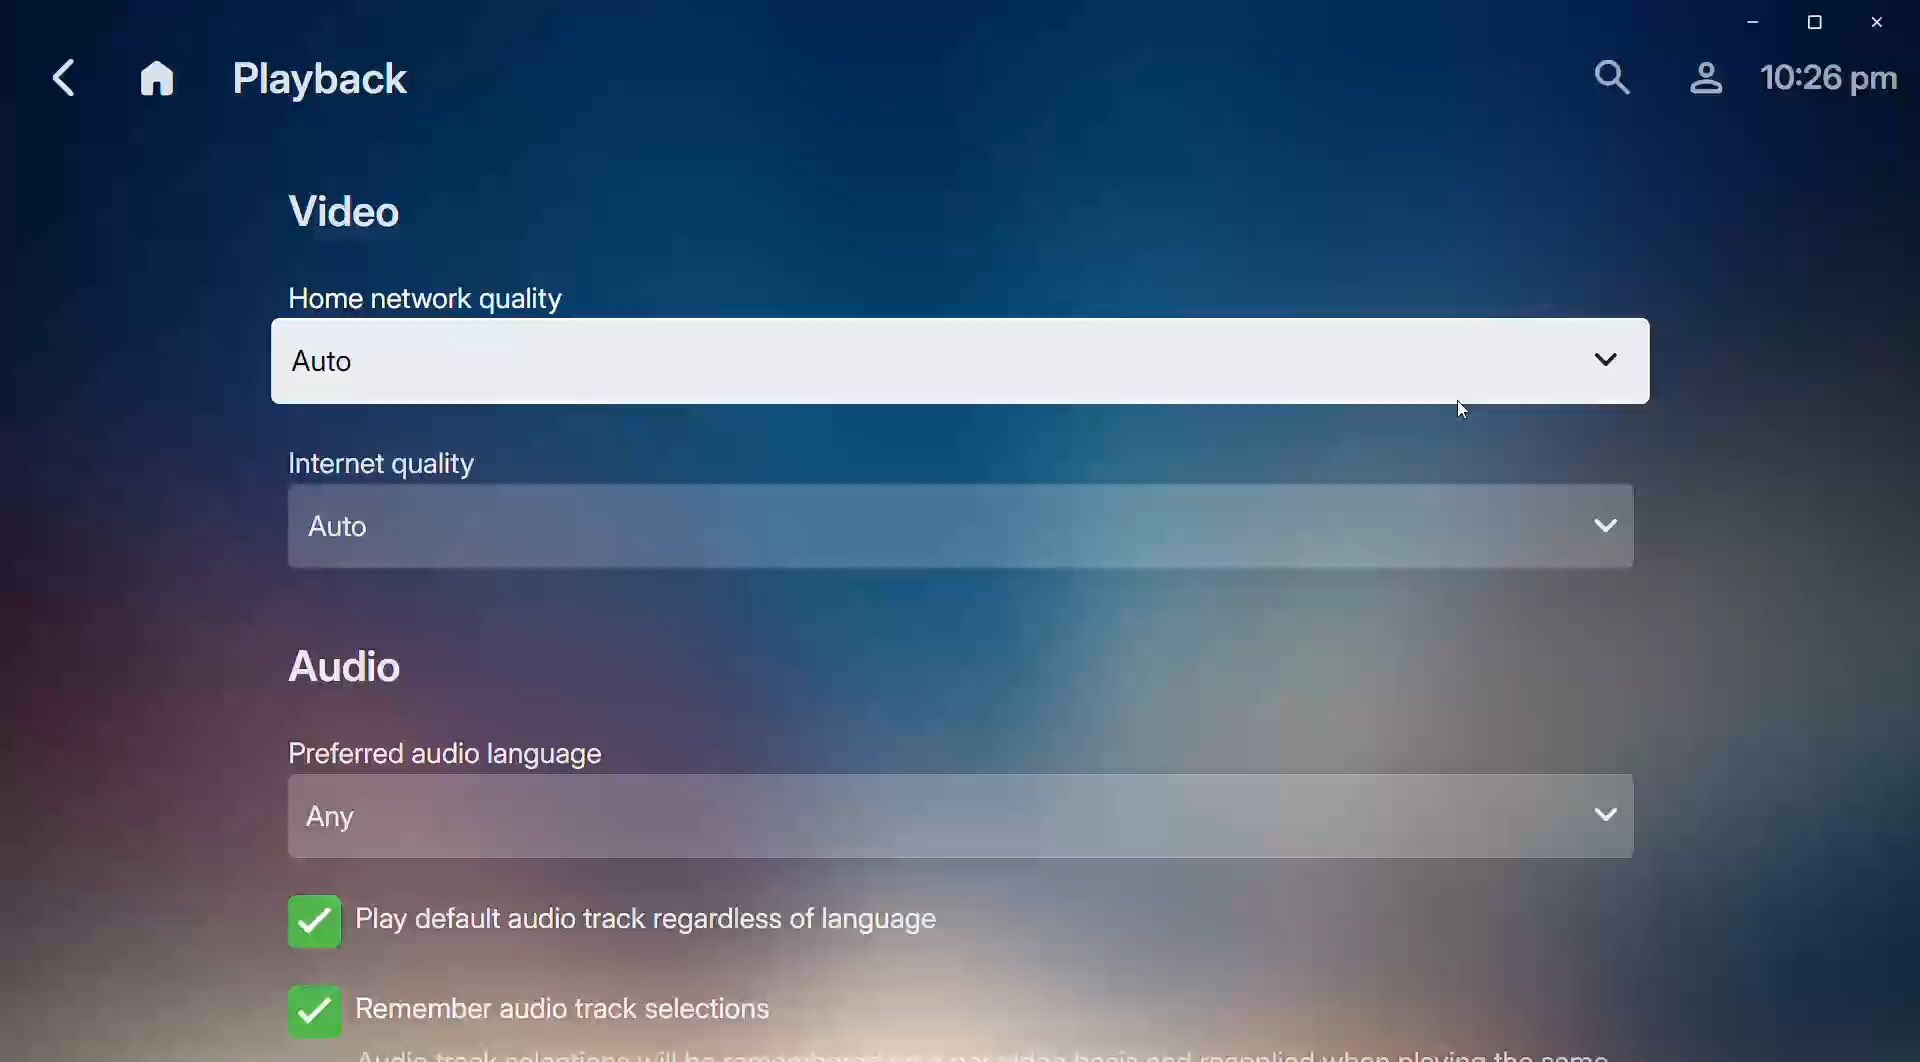  Describe the element at coordinates (1466, 409) in the screenshot. I see `cursor` at that location.